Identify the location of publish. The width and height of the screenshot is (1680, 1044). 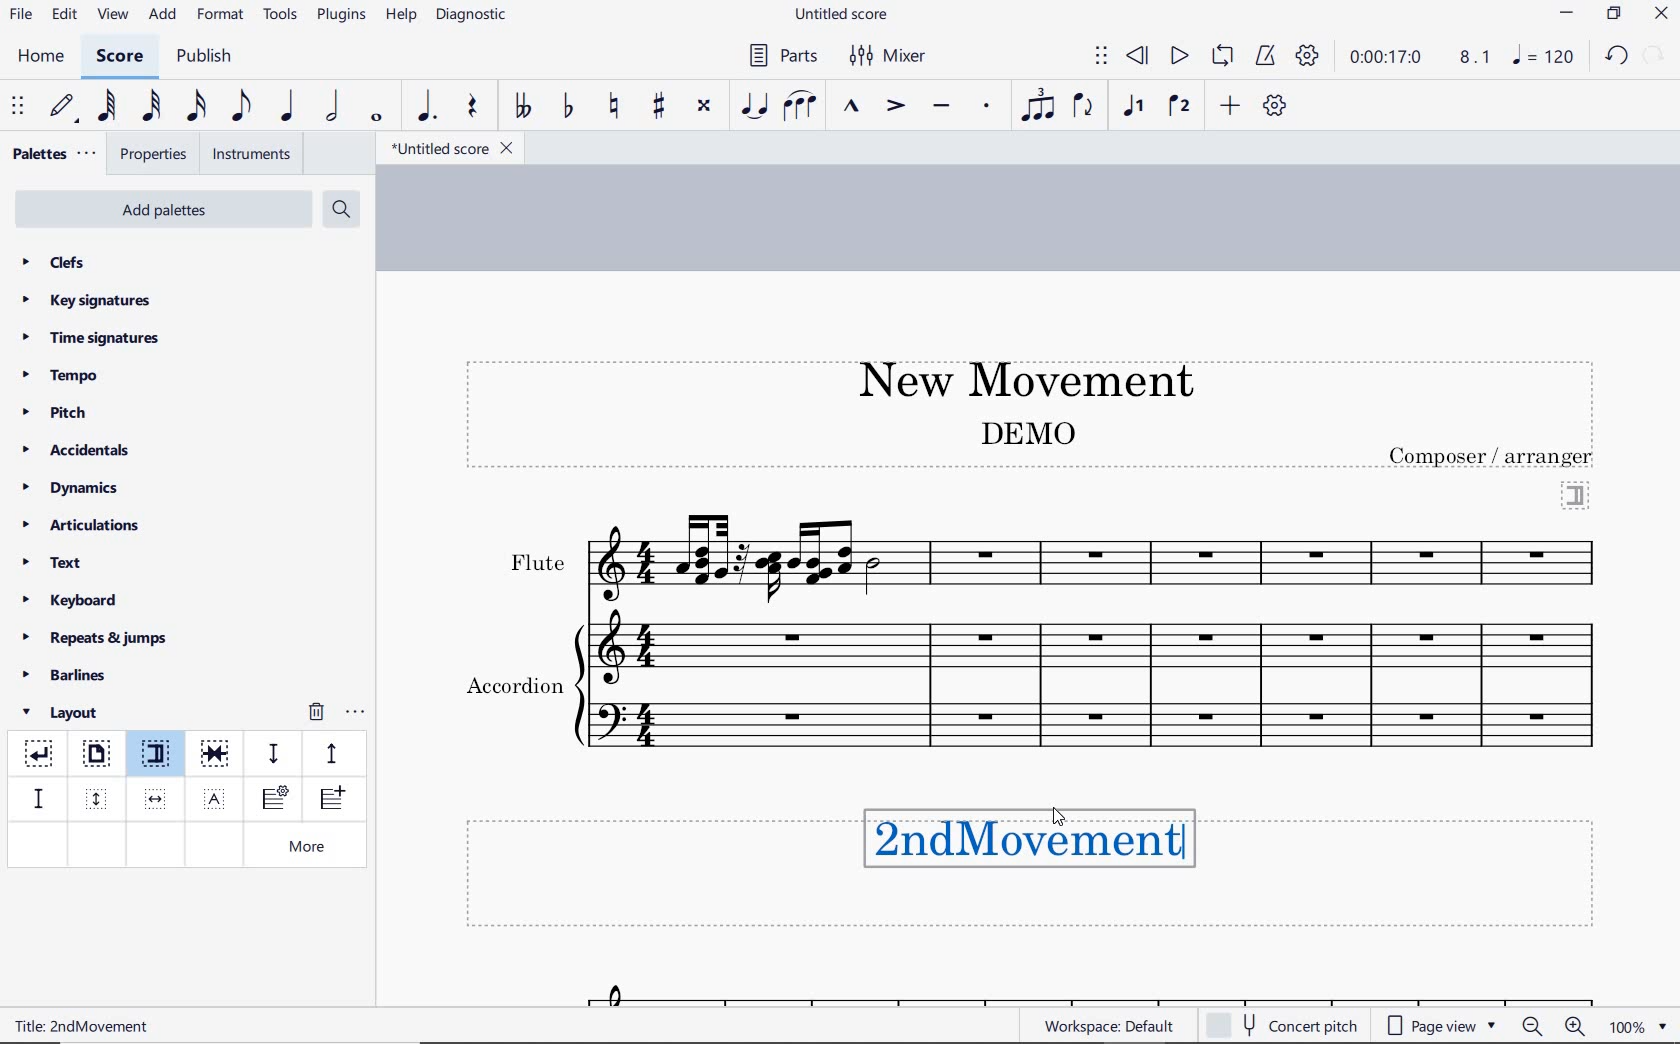
(202, 58).